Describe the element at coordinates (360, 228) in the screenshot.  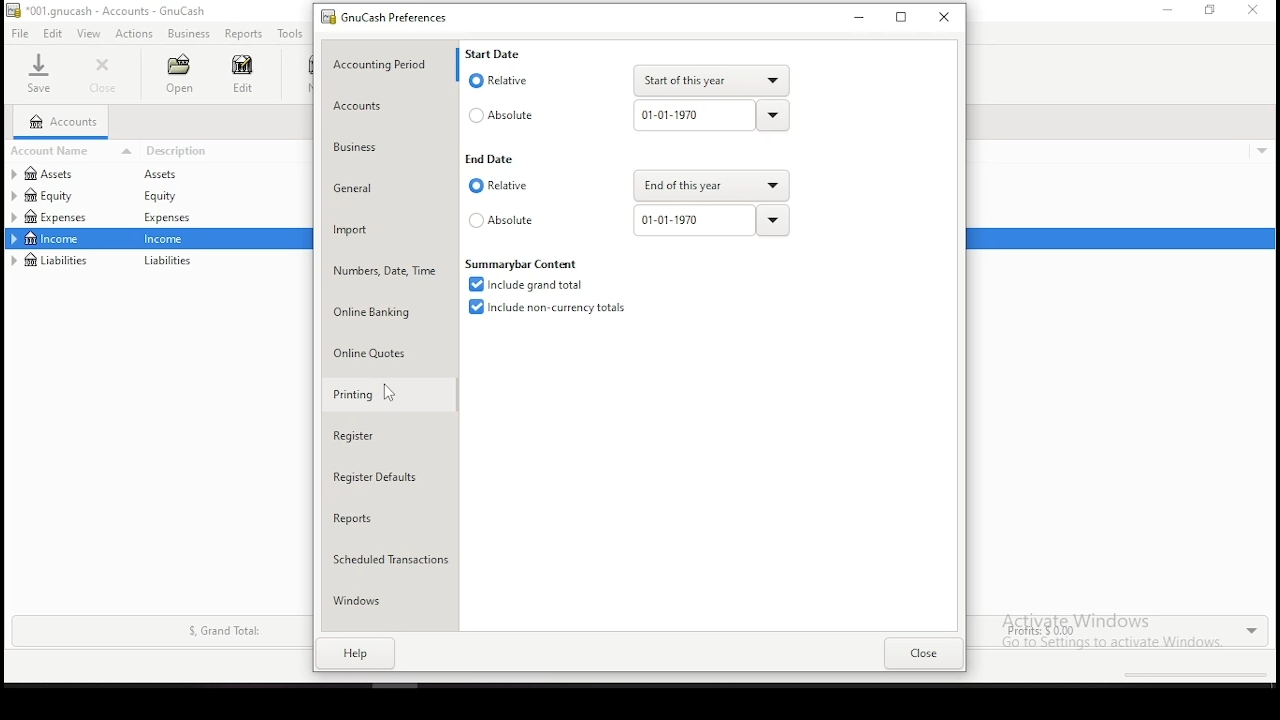
I see `import` at that location.